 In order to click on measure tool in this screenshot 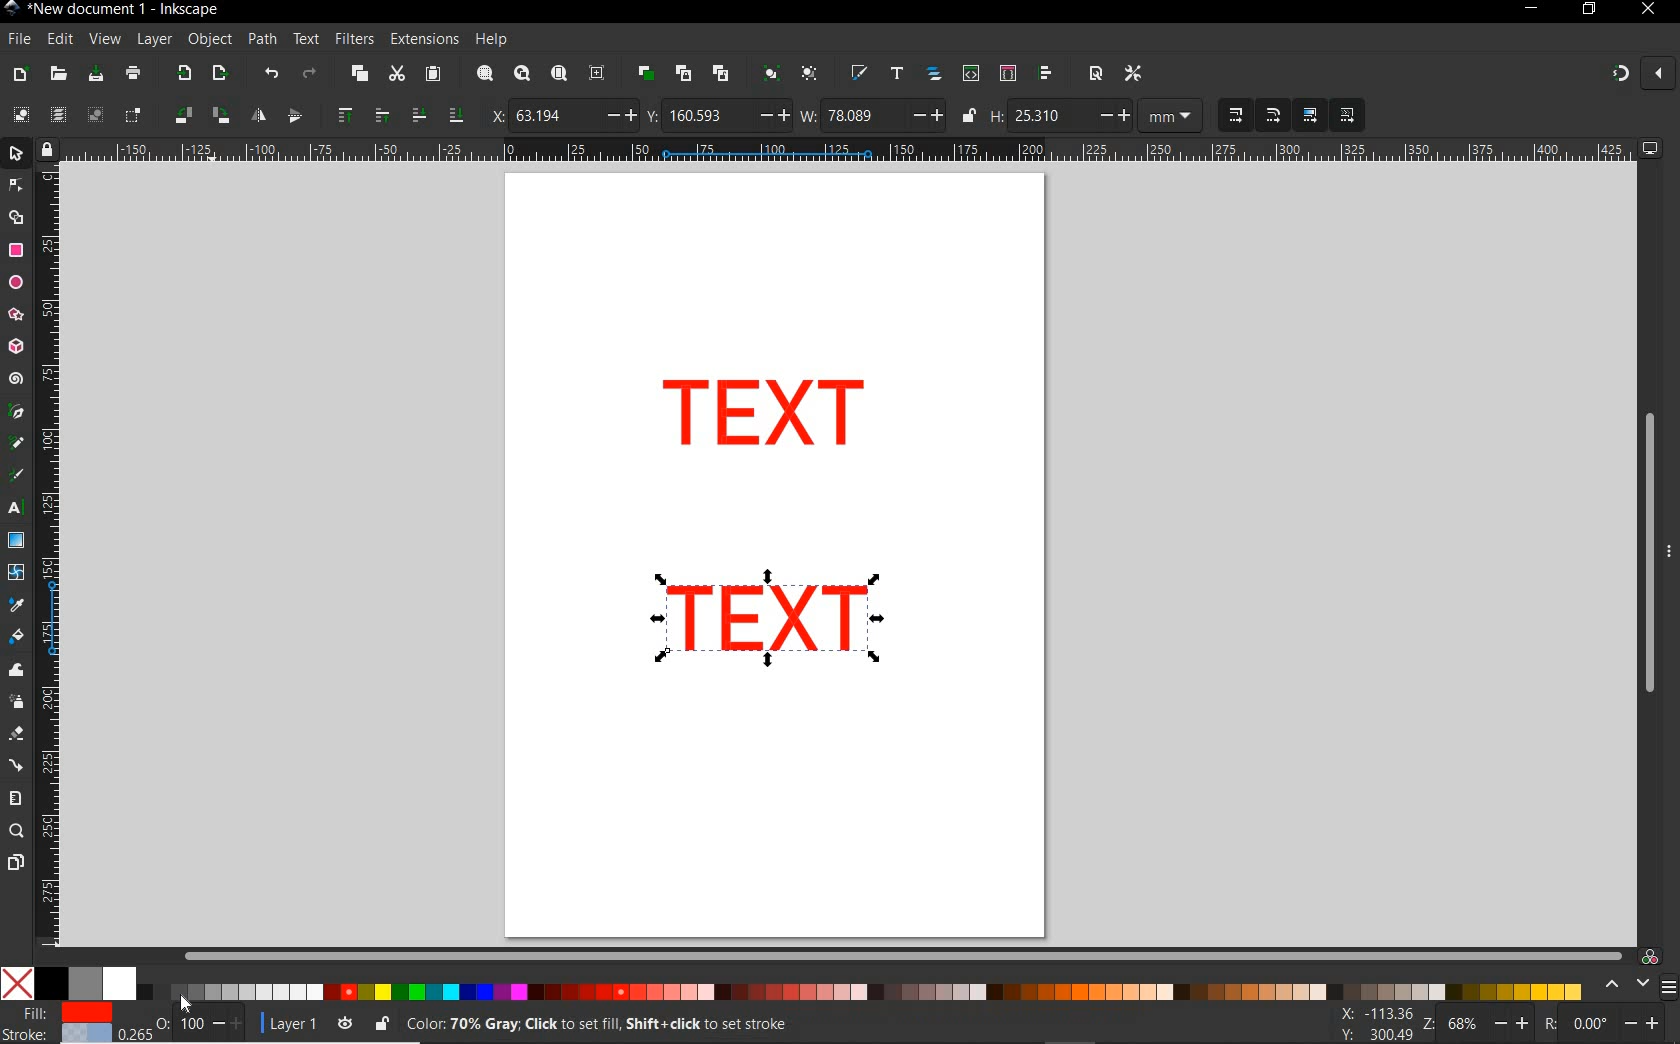, I will do `click(16, 798)`.